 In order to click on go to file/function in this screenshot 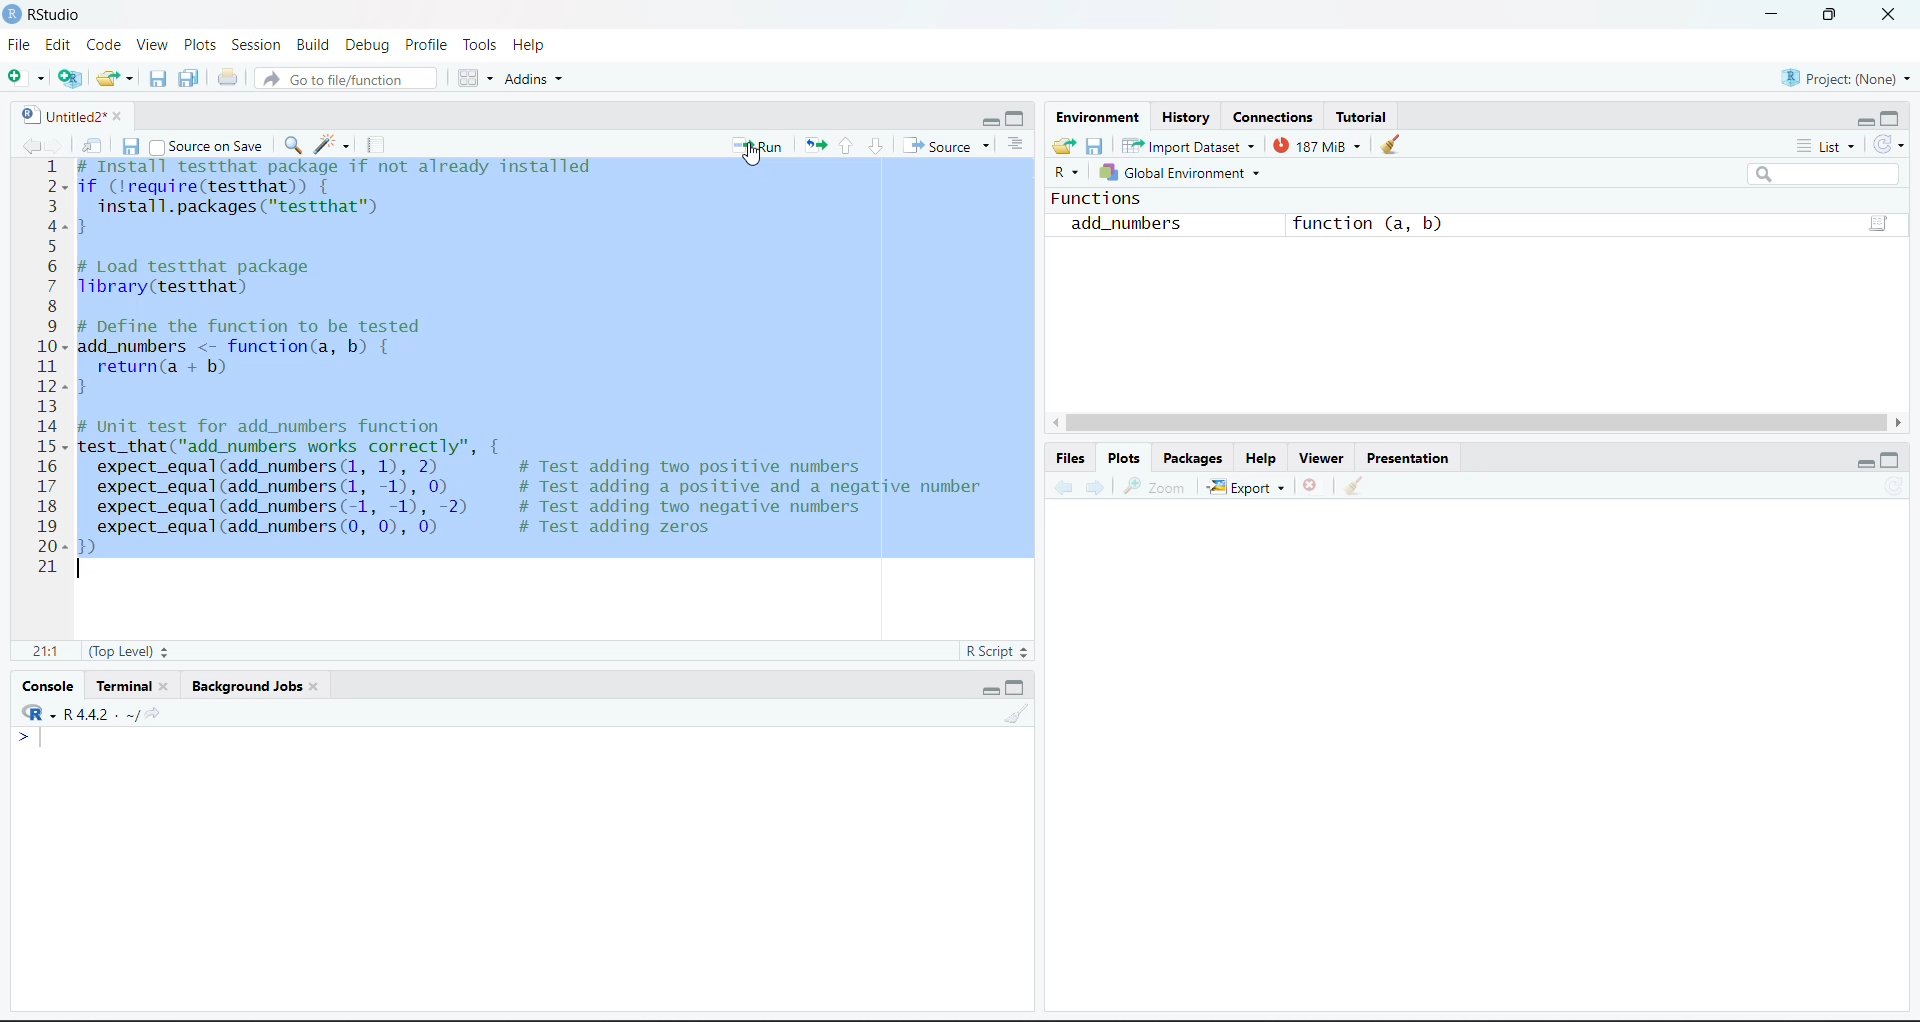, I will do `click(344, 79)`.